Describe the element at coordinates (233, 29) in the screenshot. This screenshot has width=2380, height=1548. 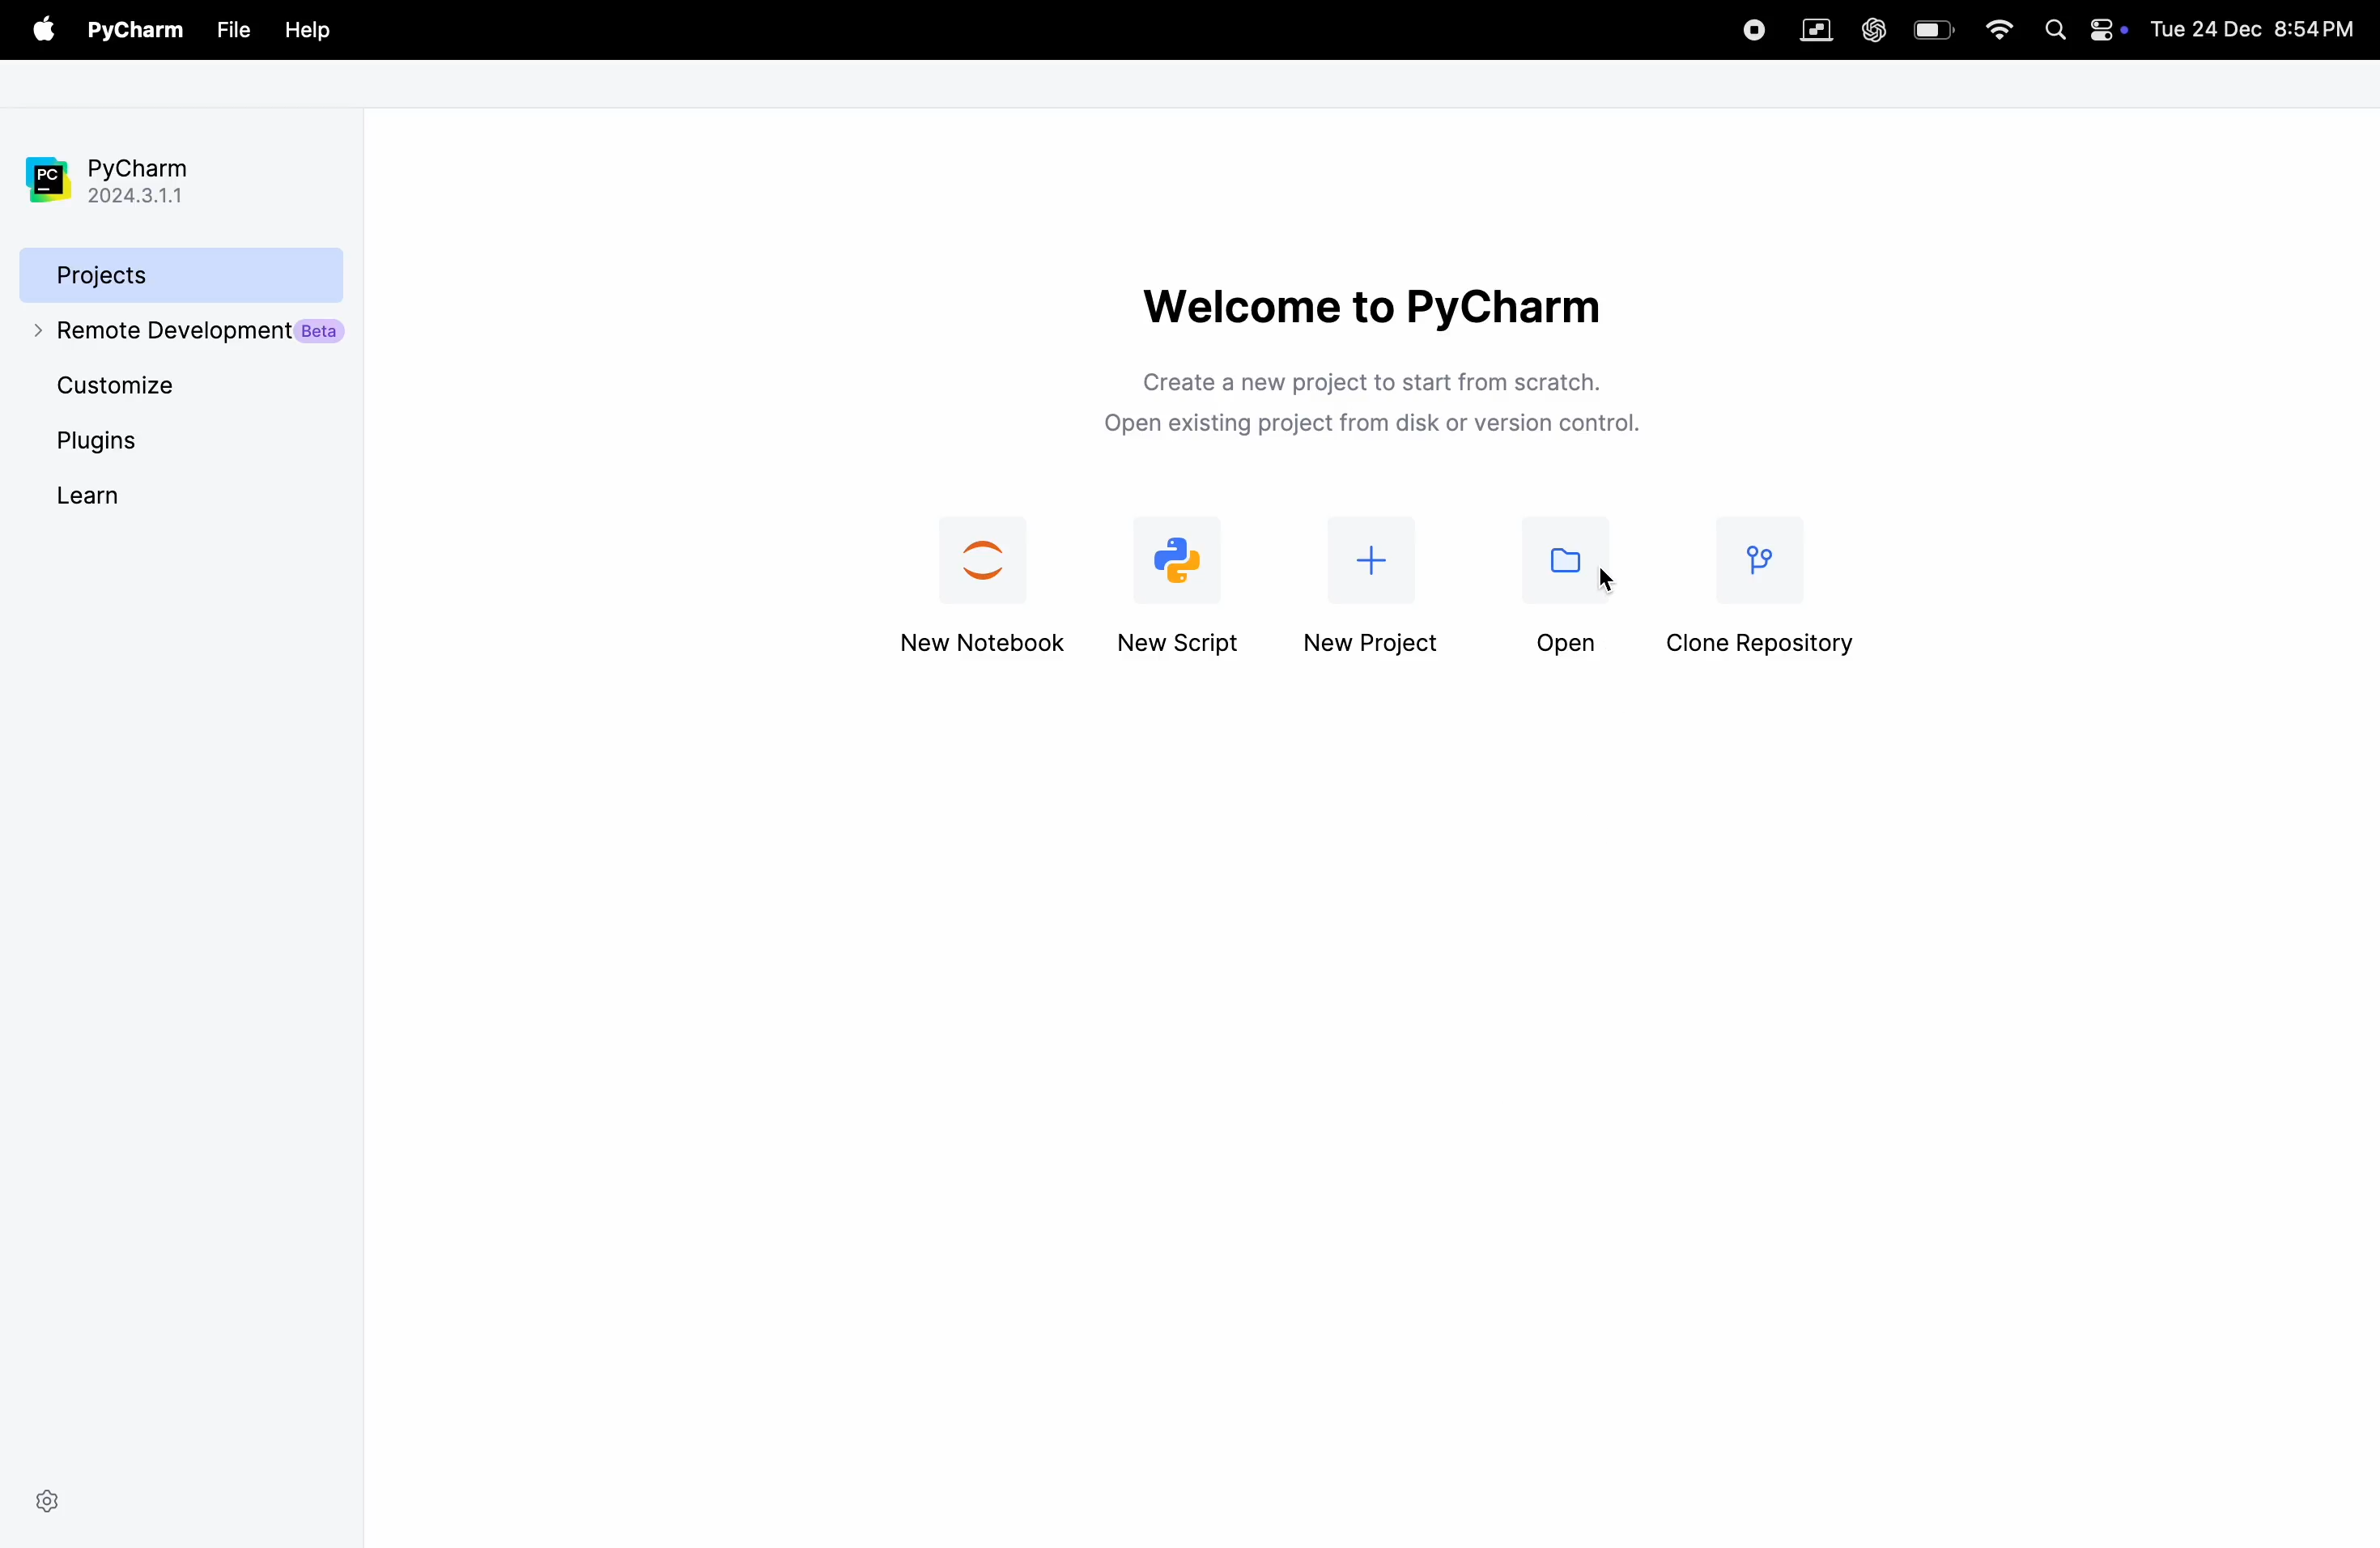
I see `file` at that location.